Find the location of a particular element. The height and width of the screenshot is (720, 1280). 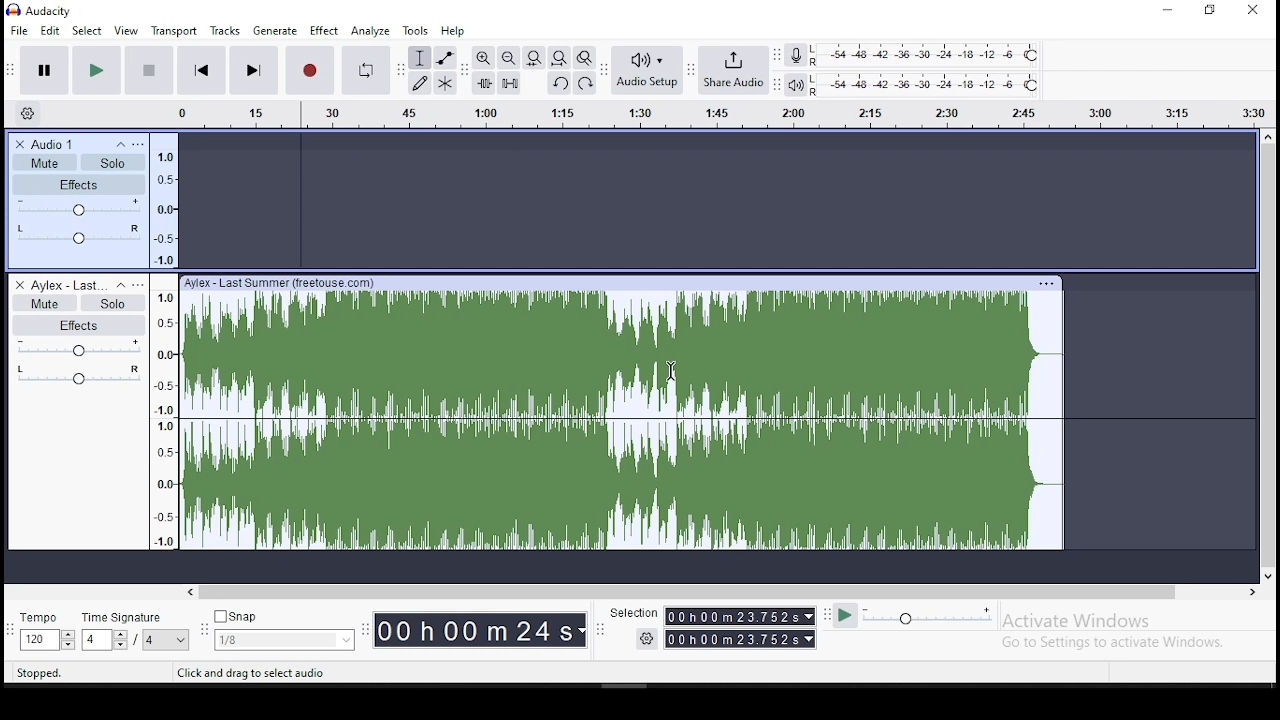

audio effect is located at coordinates (77, 242).